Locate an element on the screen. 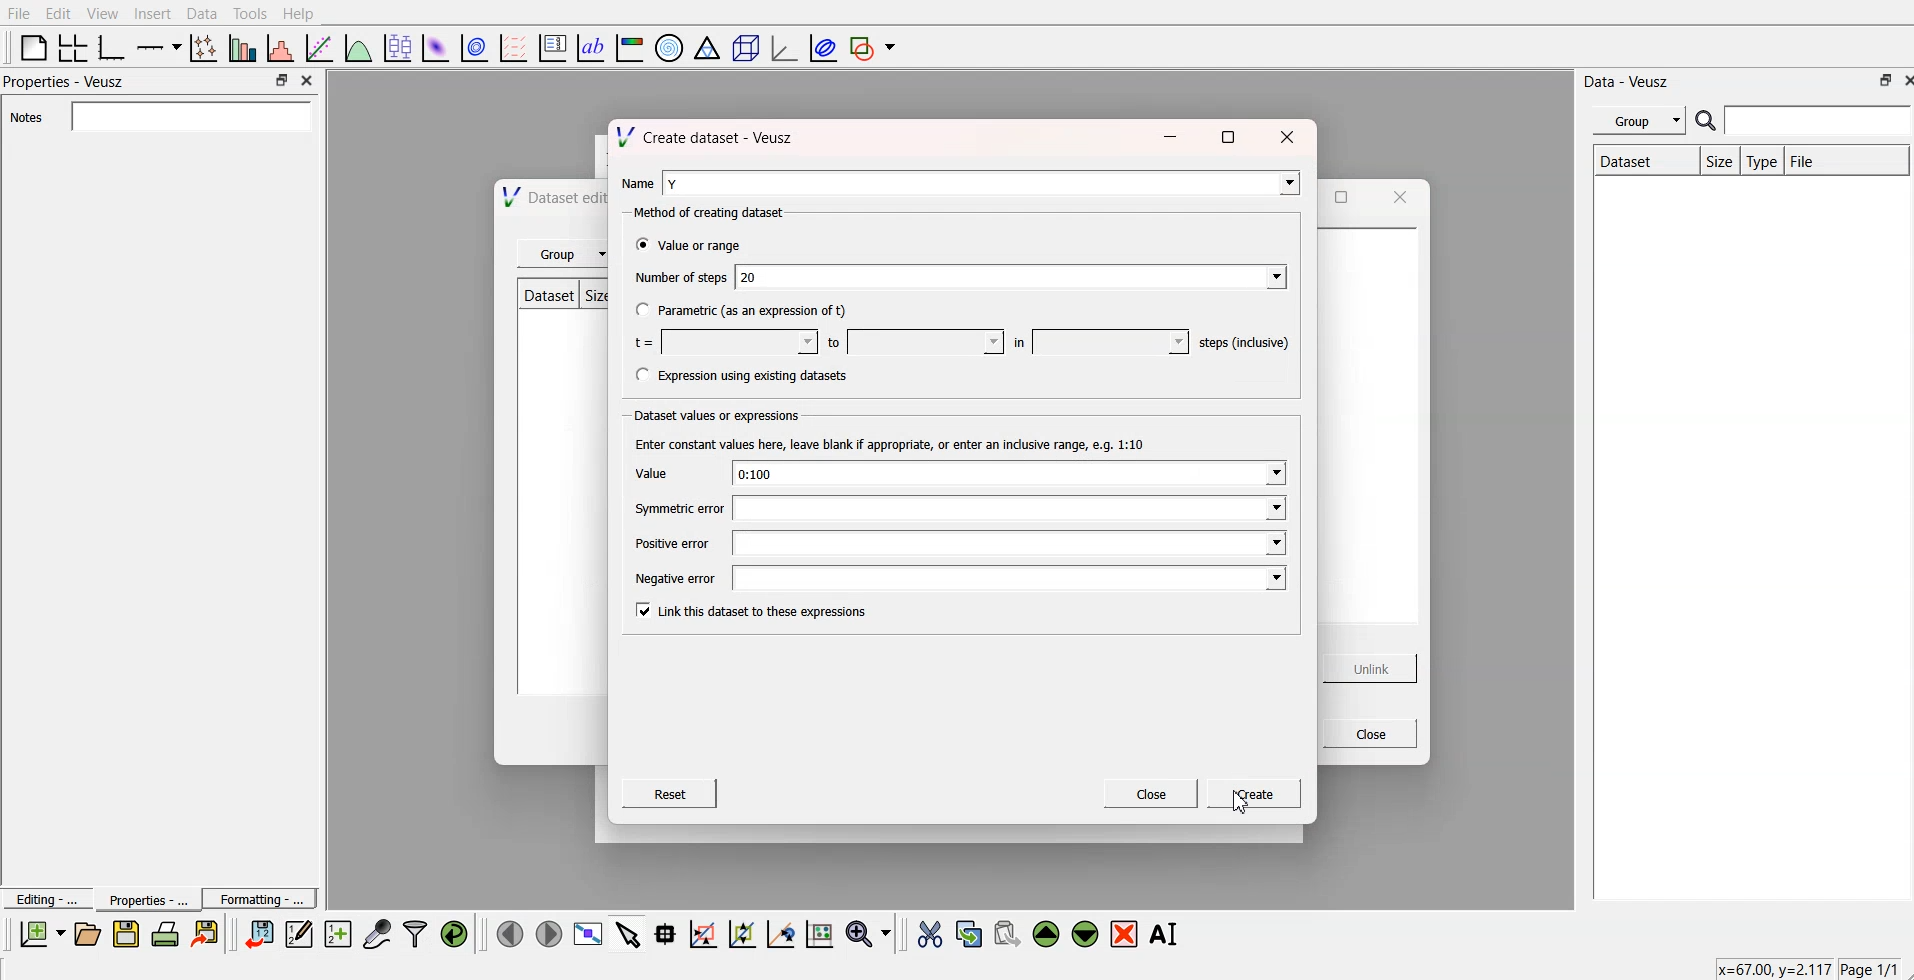  File is located at coordinates (1847, 160).